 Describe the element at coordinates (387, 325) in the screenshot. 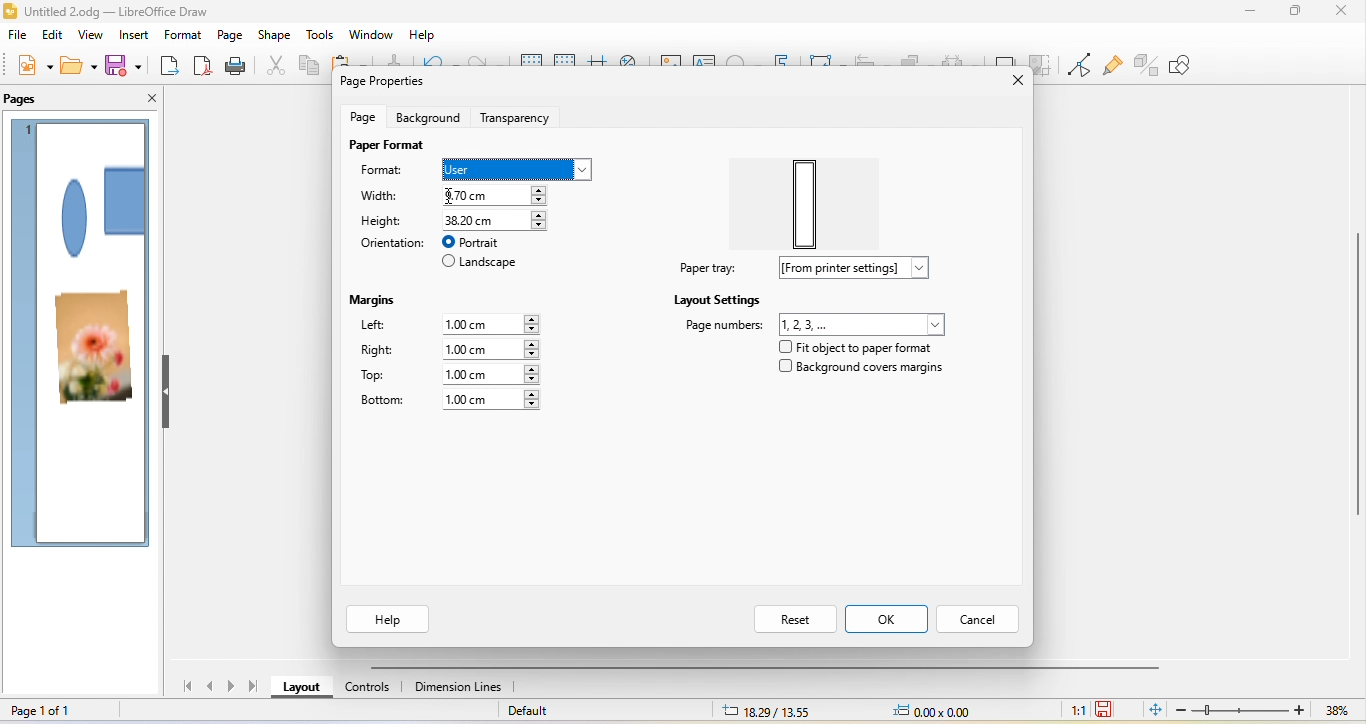

I see `left` at that location.